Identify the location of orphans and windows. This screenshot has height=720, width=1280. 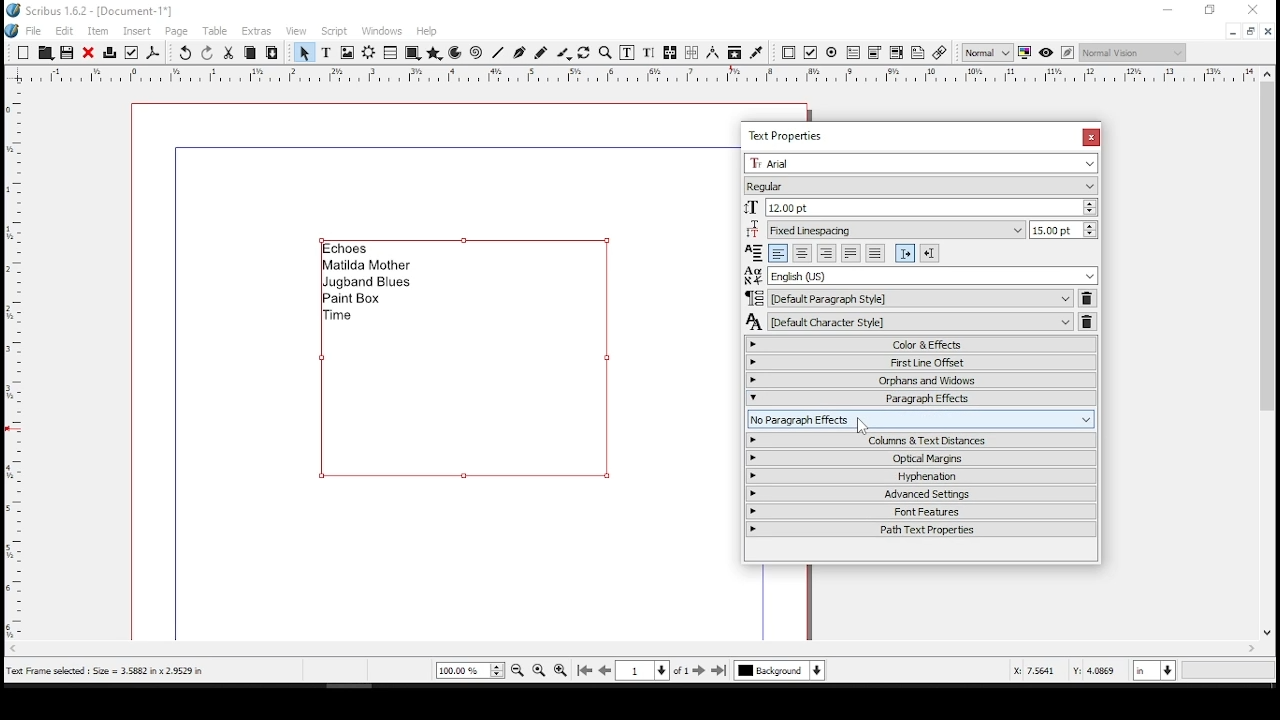
(922, 380).